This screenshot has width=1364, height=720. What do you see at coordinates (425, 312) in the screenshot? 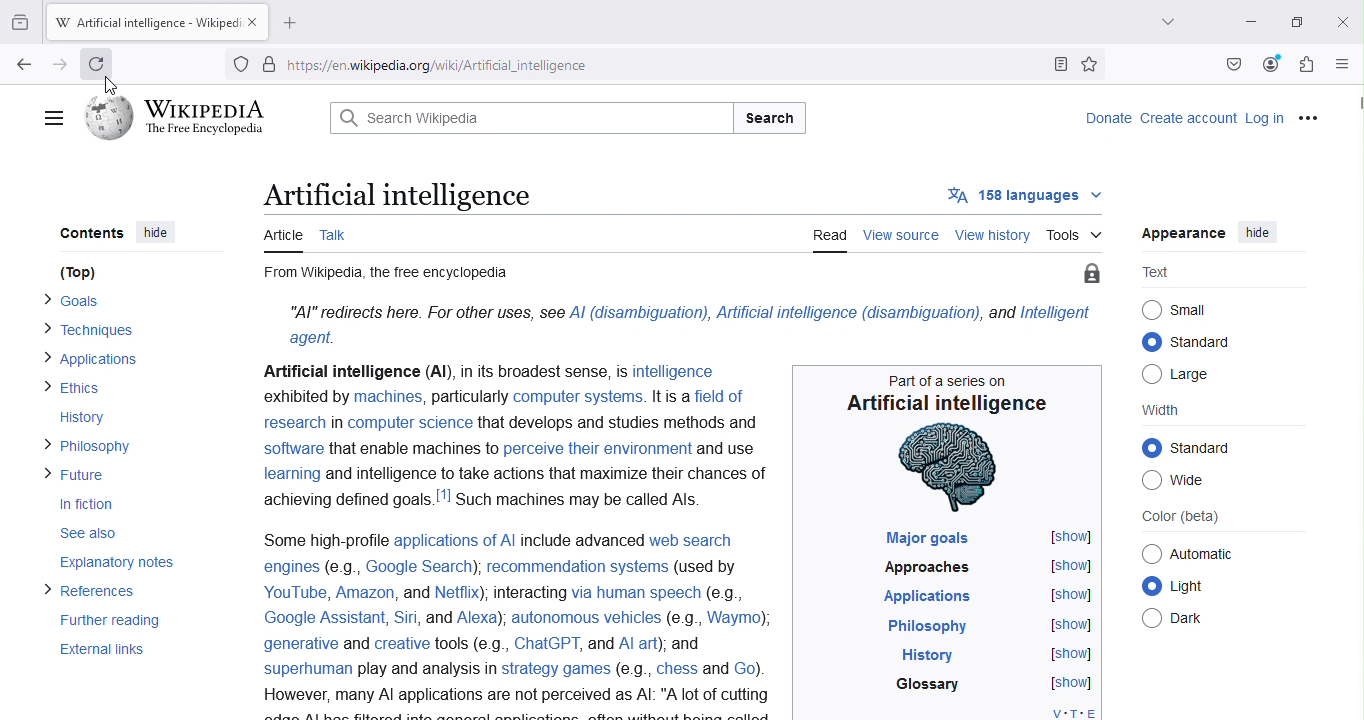
I see `“Al” redirects here. For other uses, see` at bounding box center [425, 312].